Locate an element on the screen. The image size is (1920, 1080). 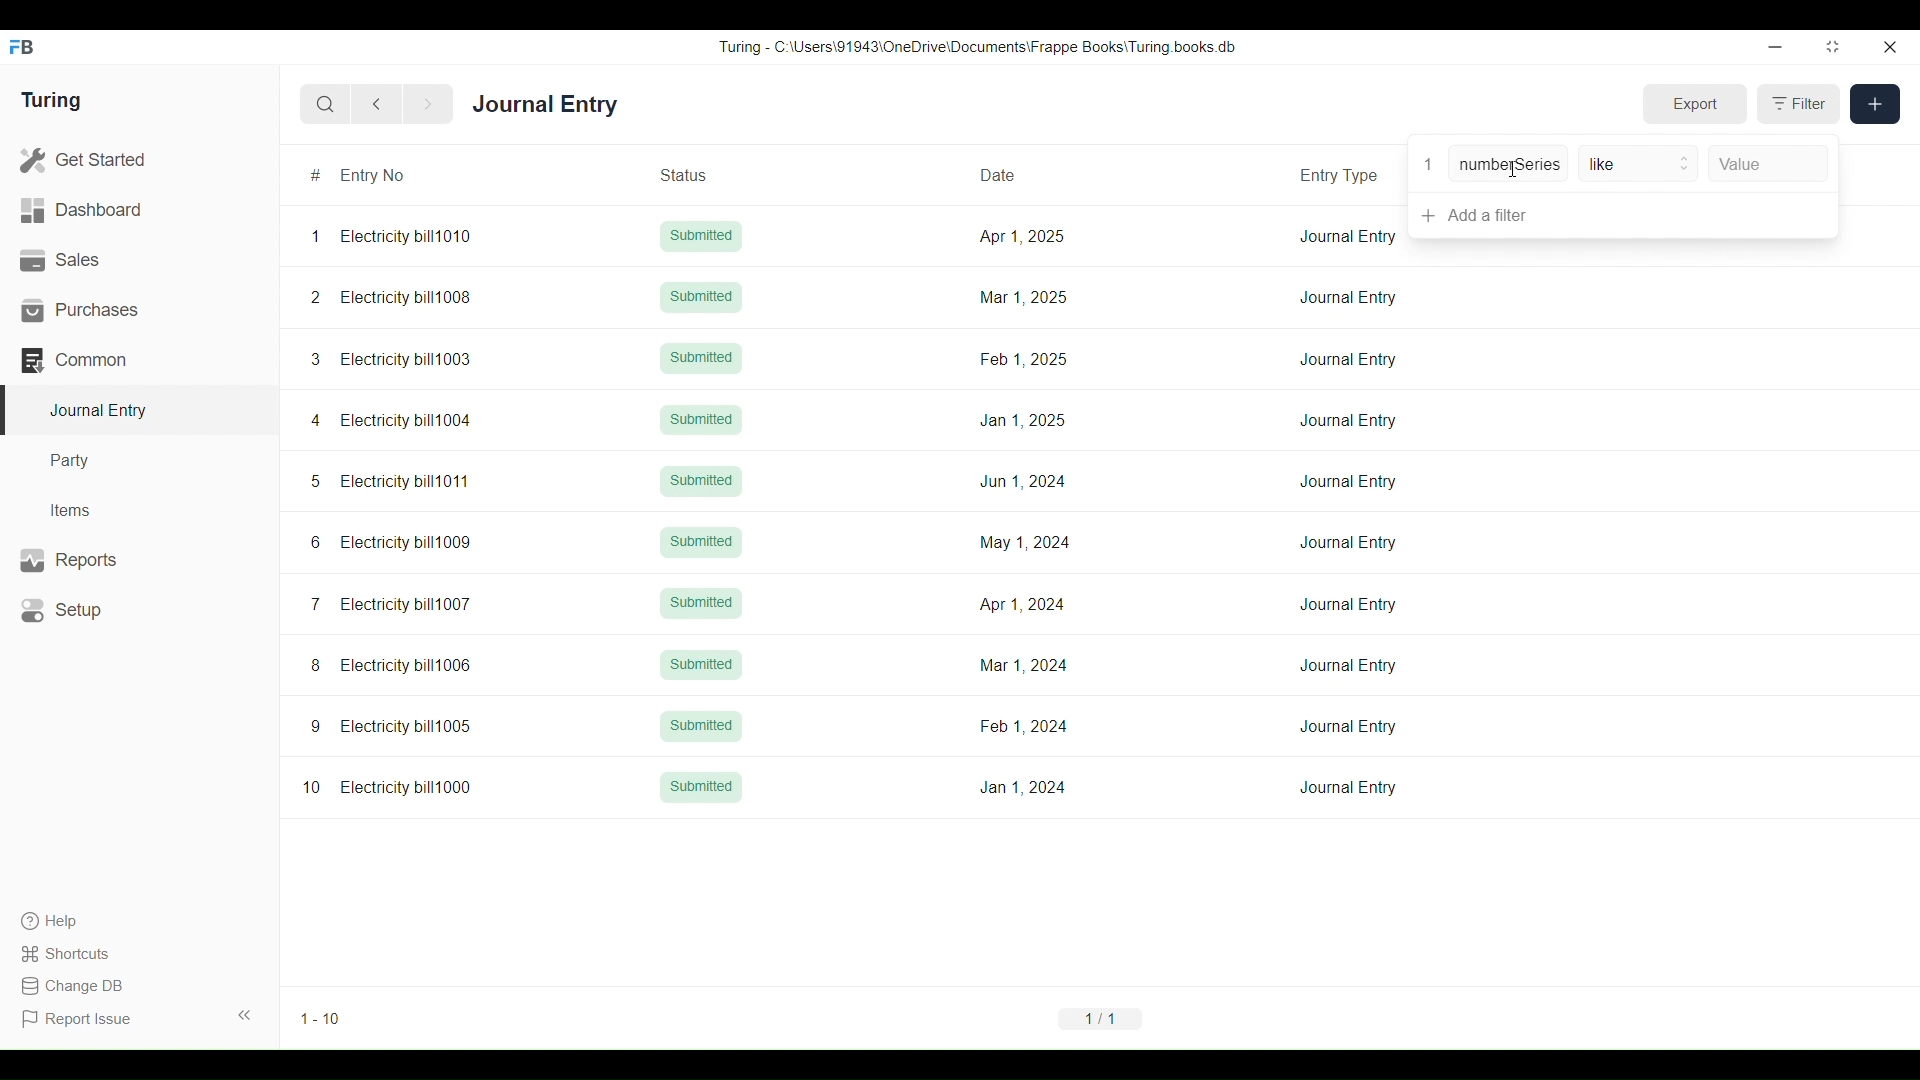
# Entry No is located at coordinates (399, 175).